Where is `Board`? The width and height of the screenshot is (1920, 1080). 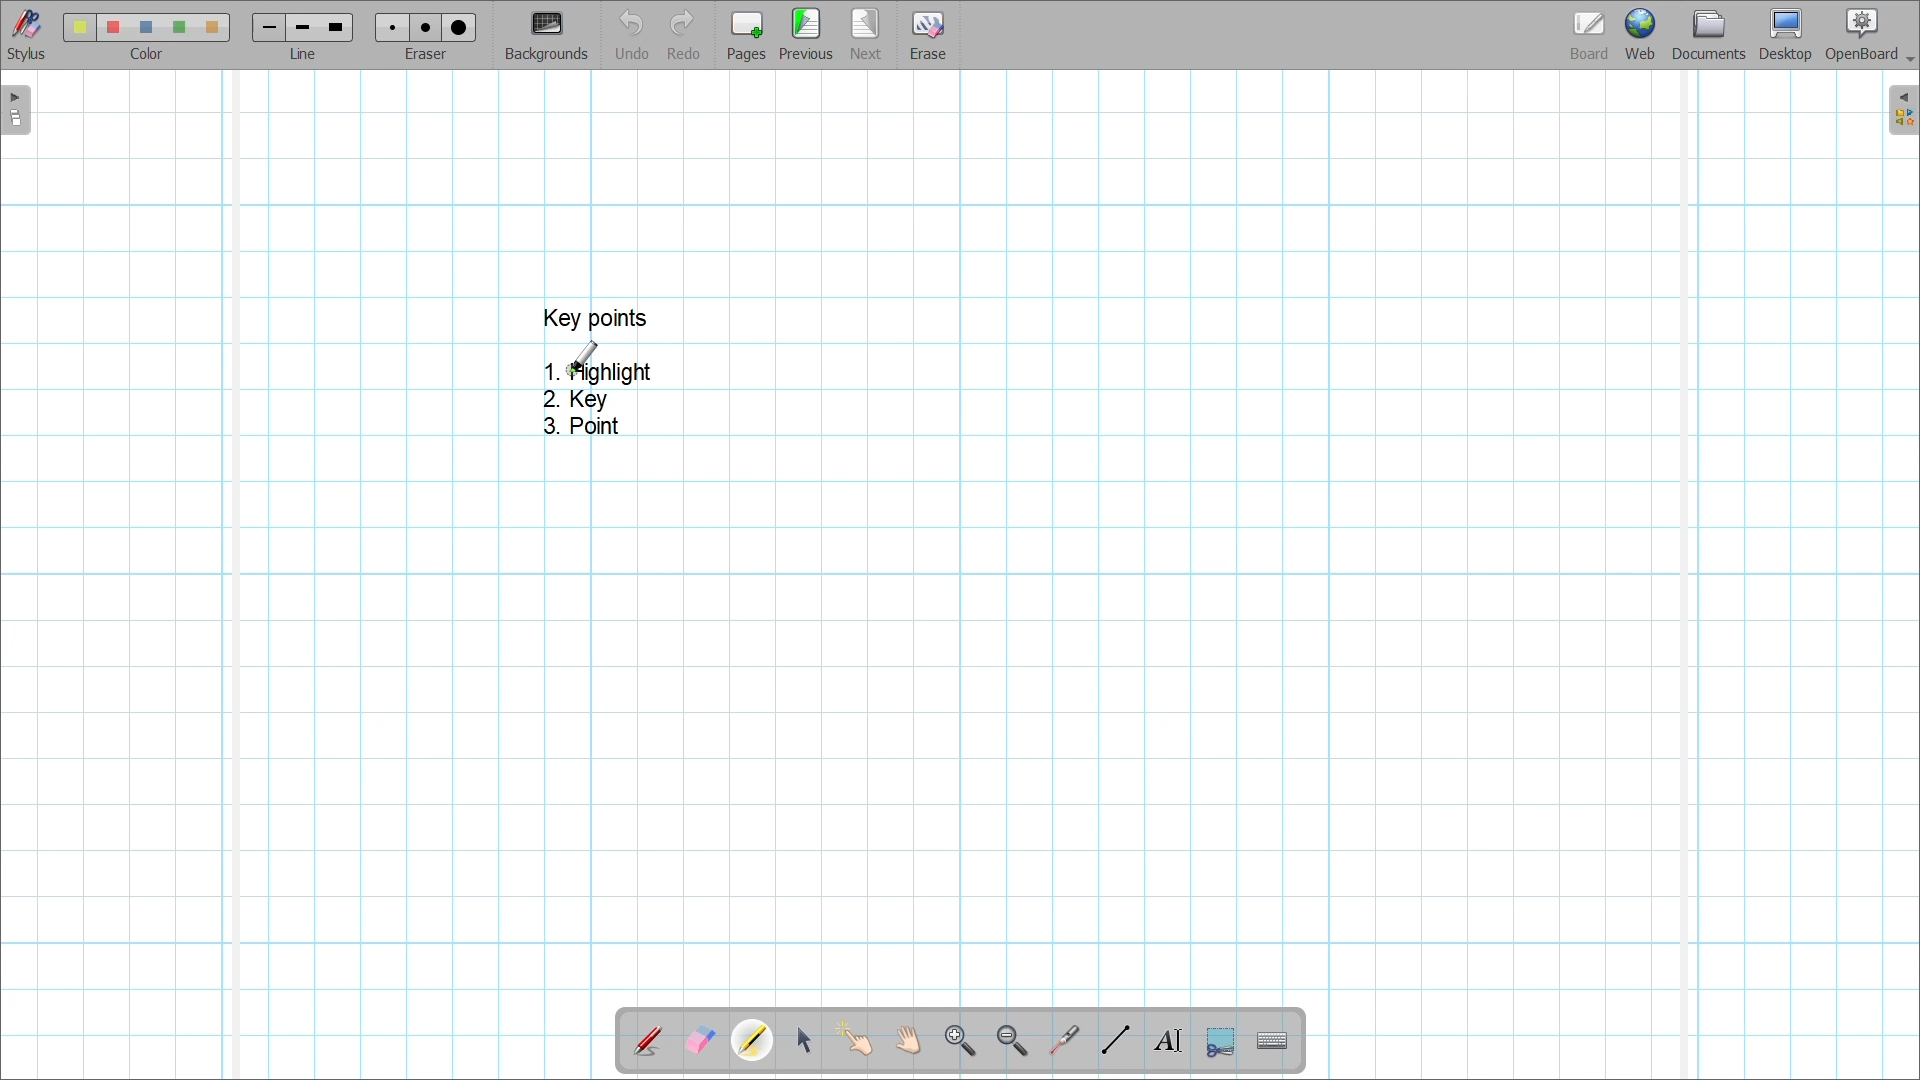
Board is located at coordinates (1590, 36).